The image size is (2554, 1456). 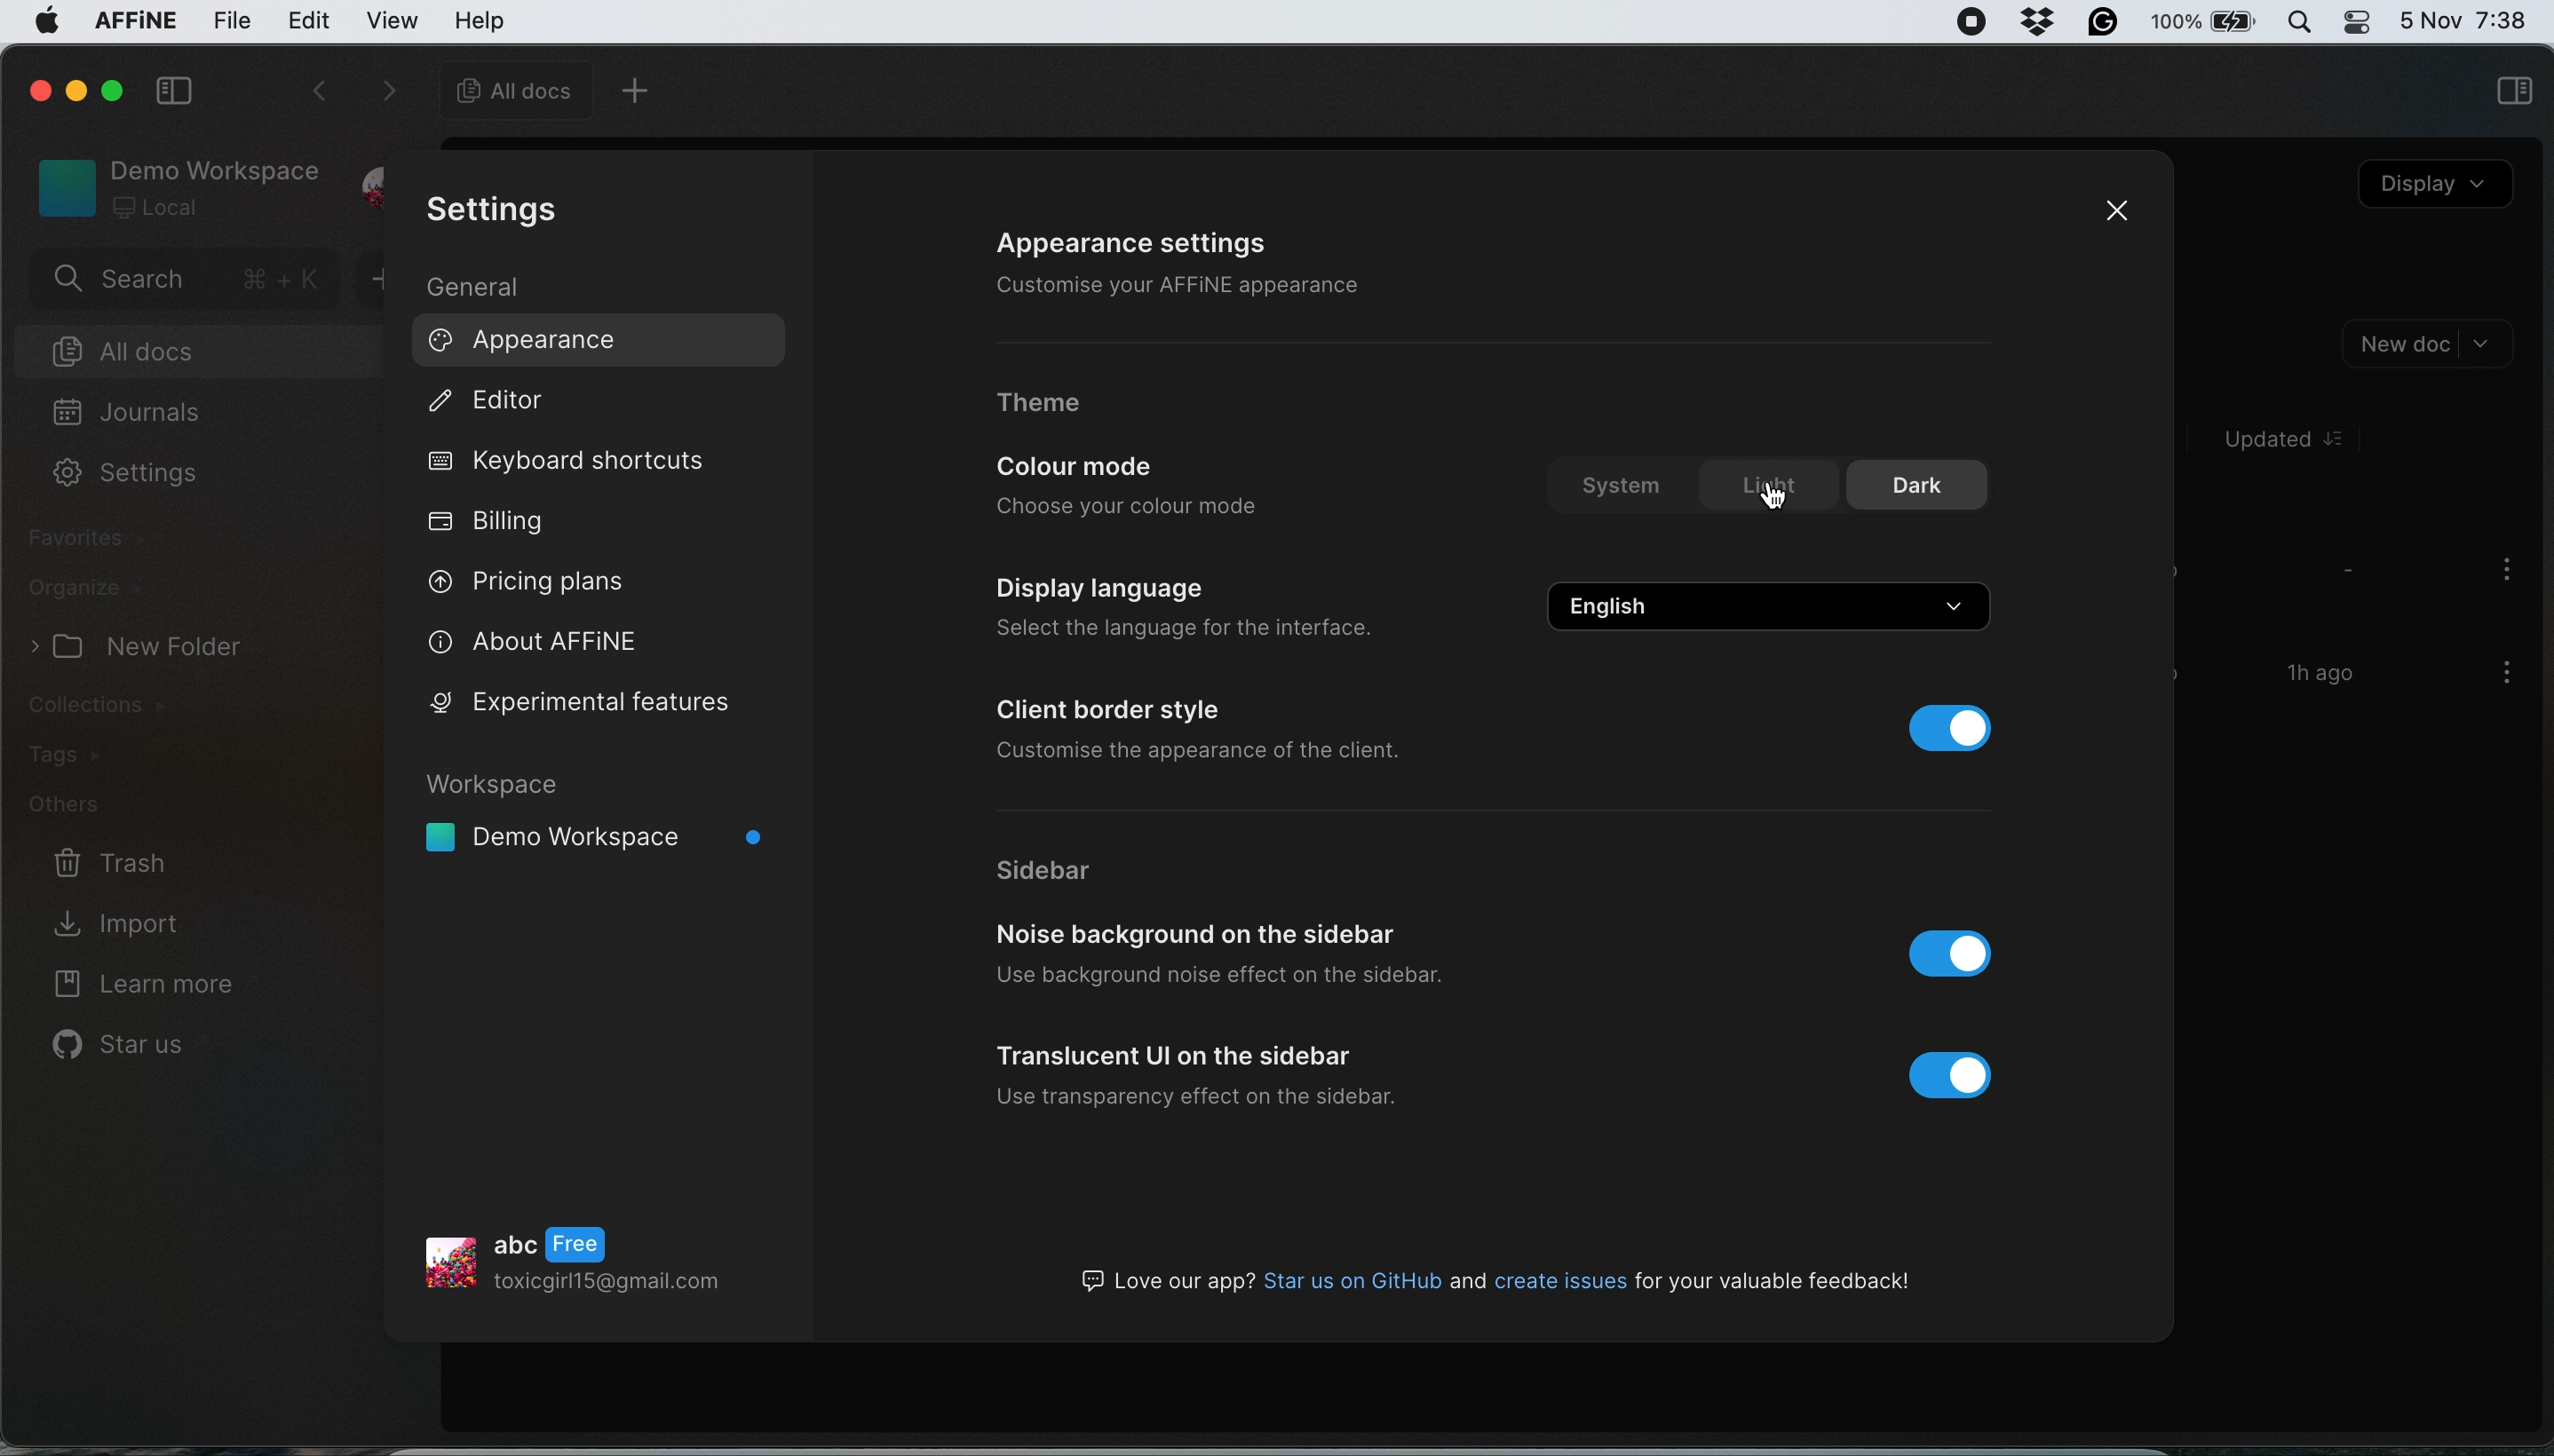 I want to click on english, so click(x=1776, y=602).